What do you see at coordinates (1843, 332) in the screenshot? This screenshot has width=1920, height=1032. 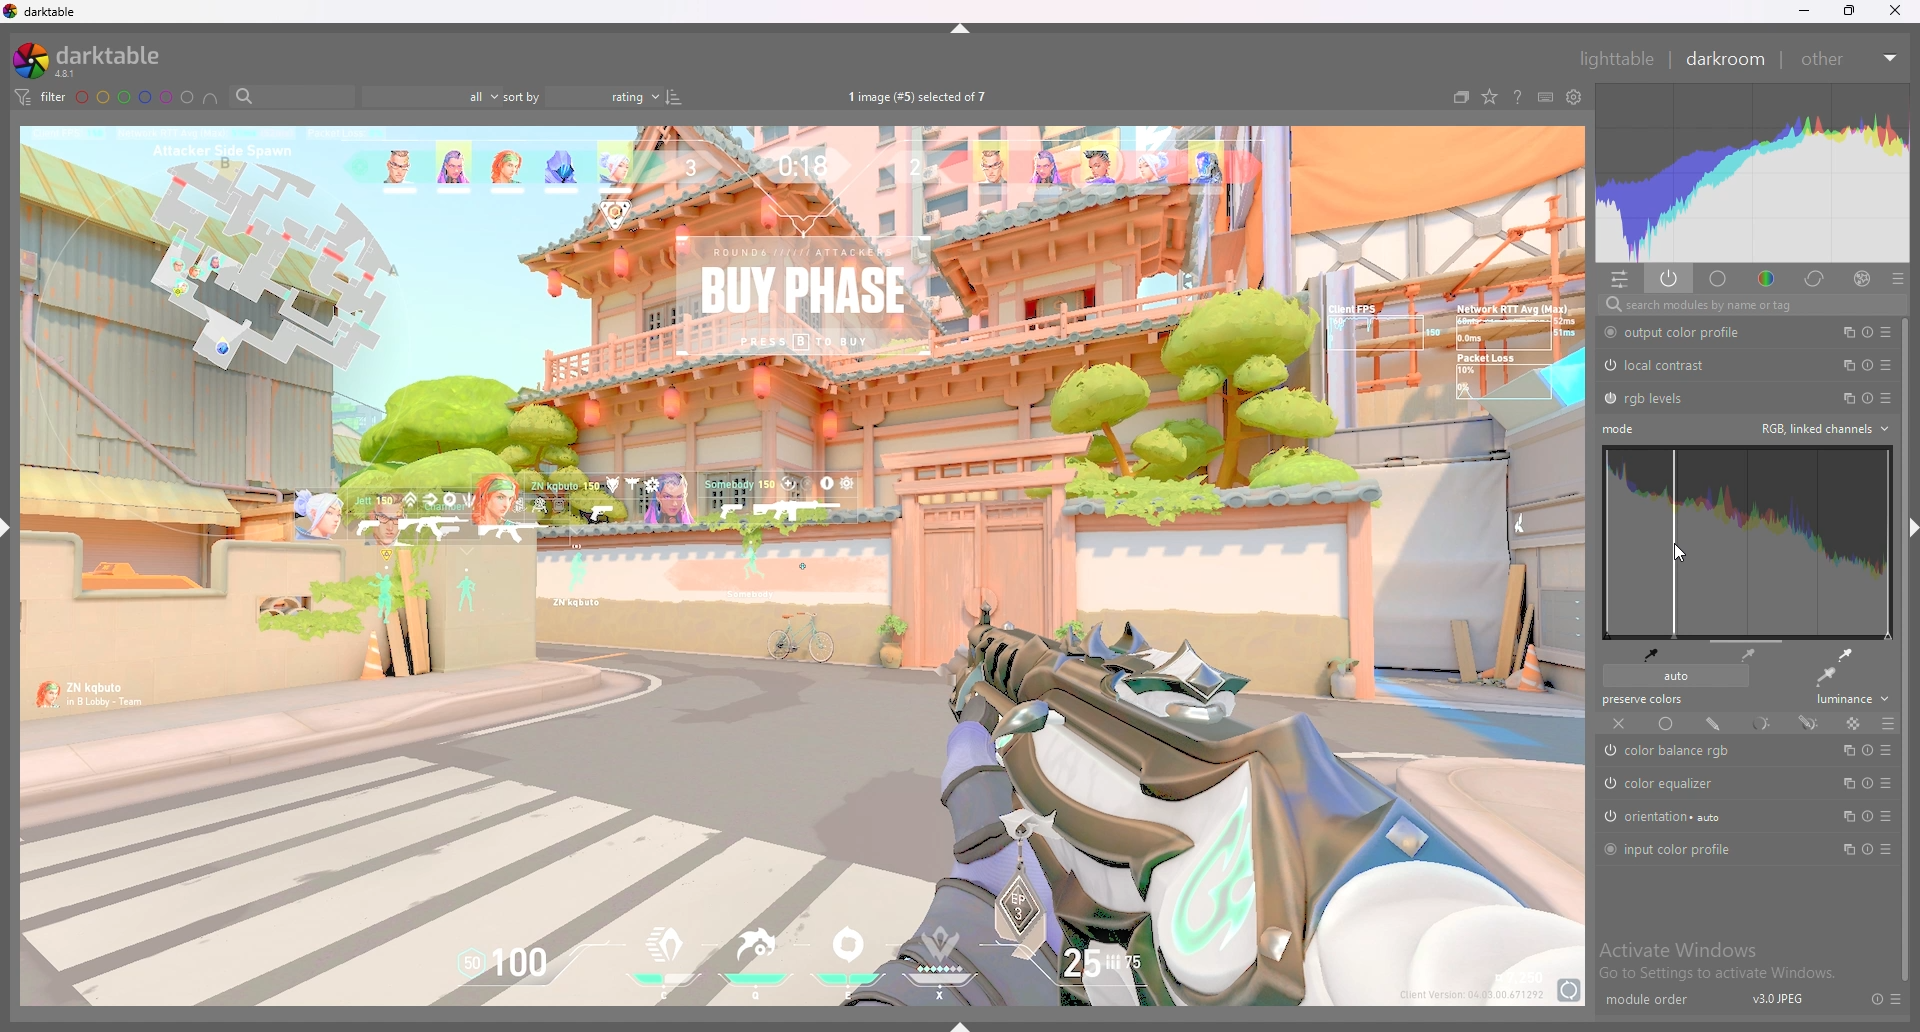 I see `multiple instances action` at bounding box center [1843, 332].